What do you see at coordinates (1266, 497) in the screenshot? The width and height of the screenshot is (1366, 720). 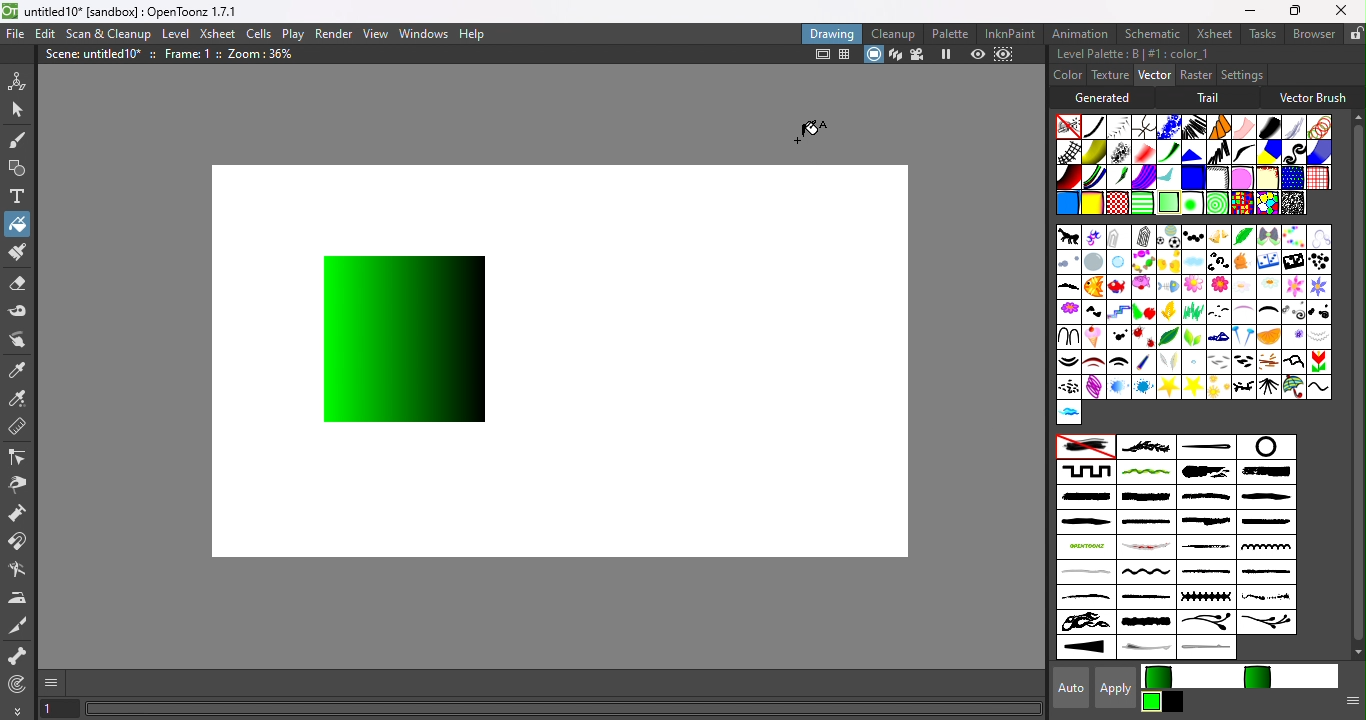 I see `medium_brush2` at bounding box center [1266, 497].